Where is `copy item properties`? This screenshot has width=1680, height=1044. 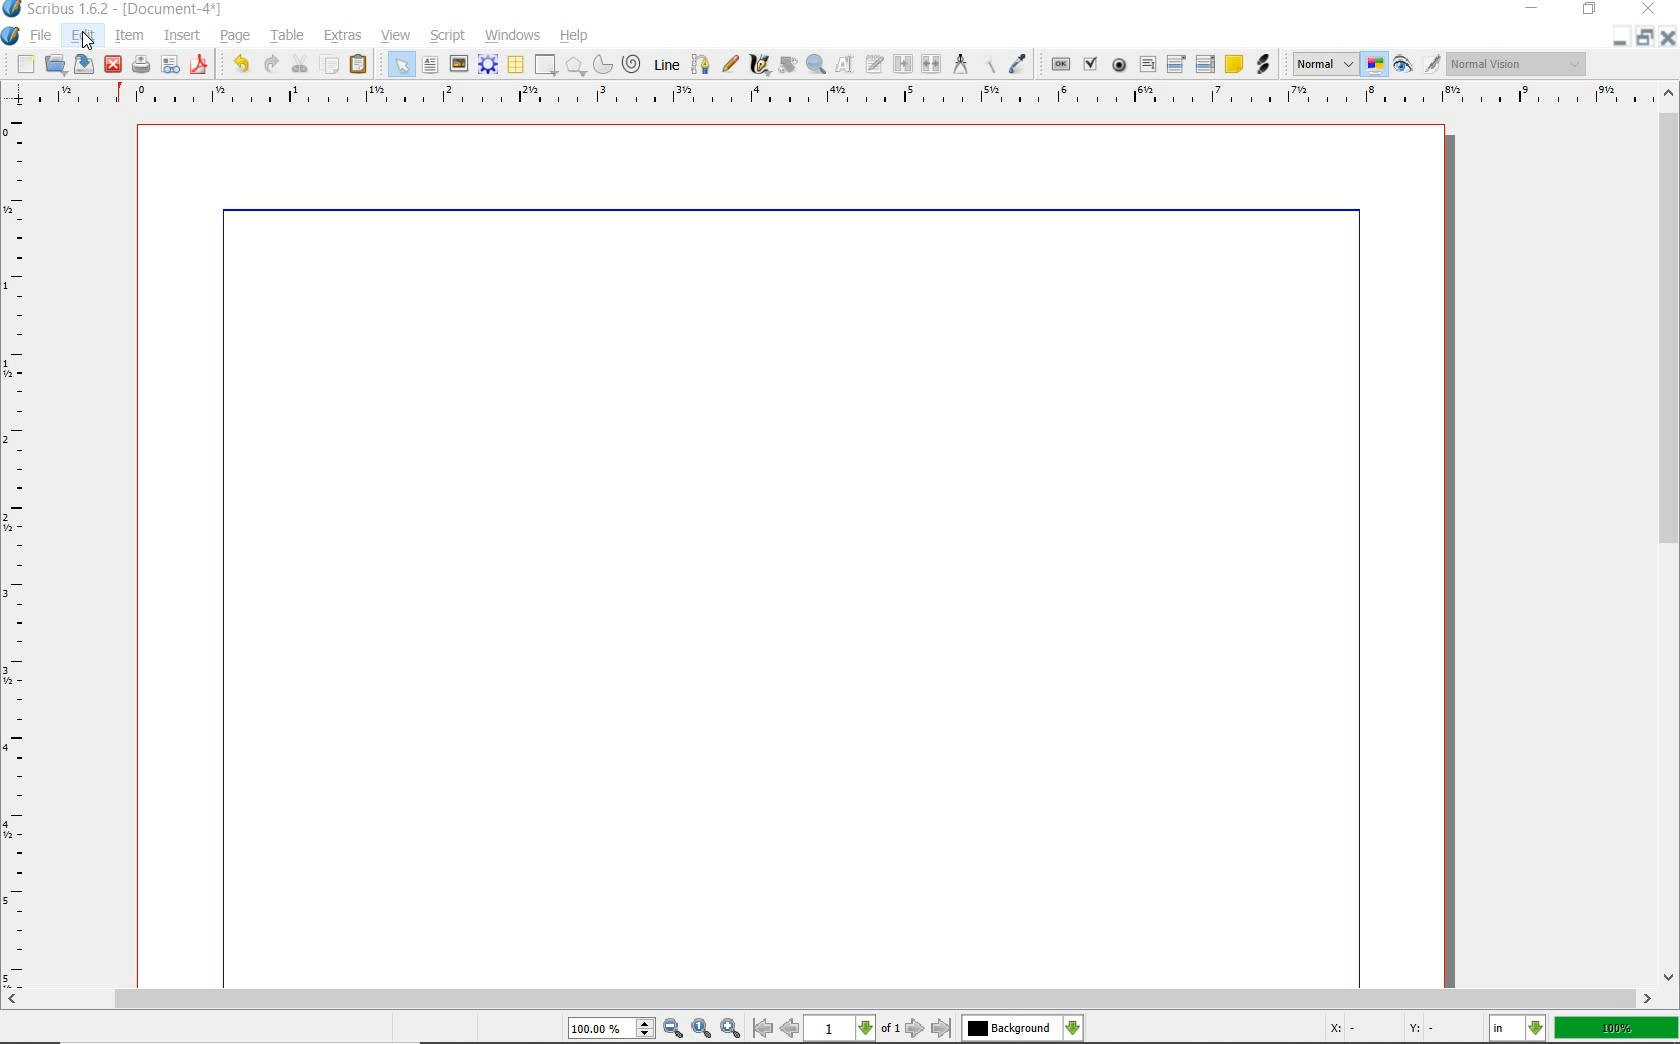
copy item properties is located at coordinates (991, 63).